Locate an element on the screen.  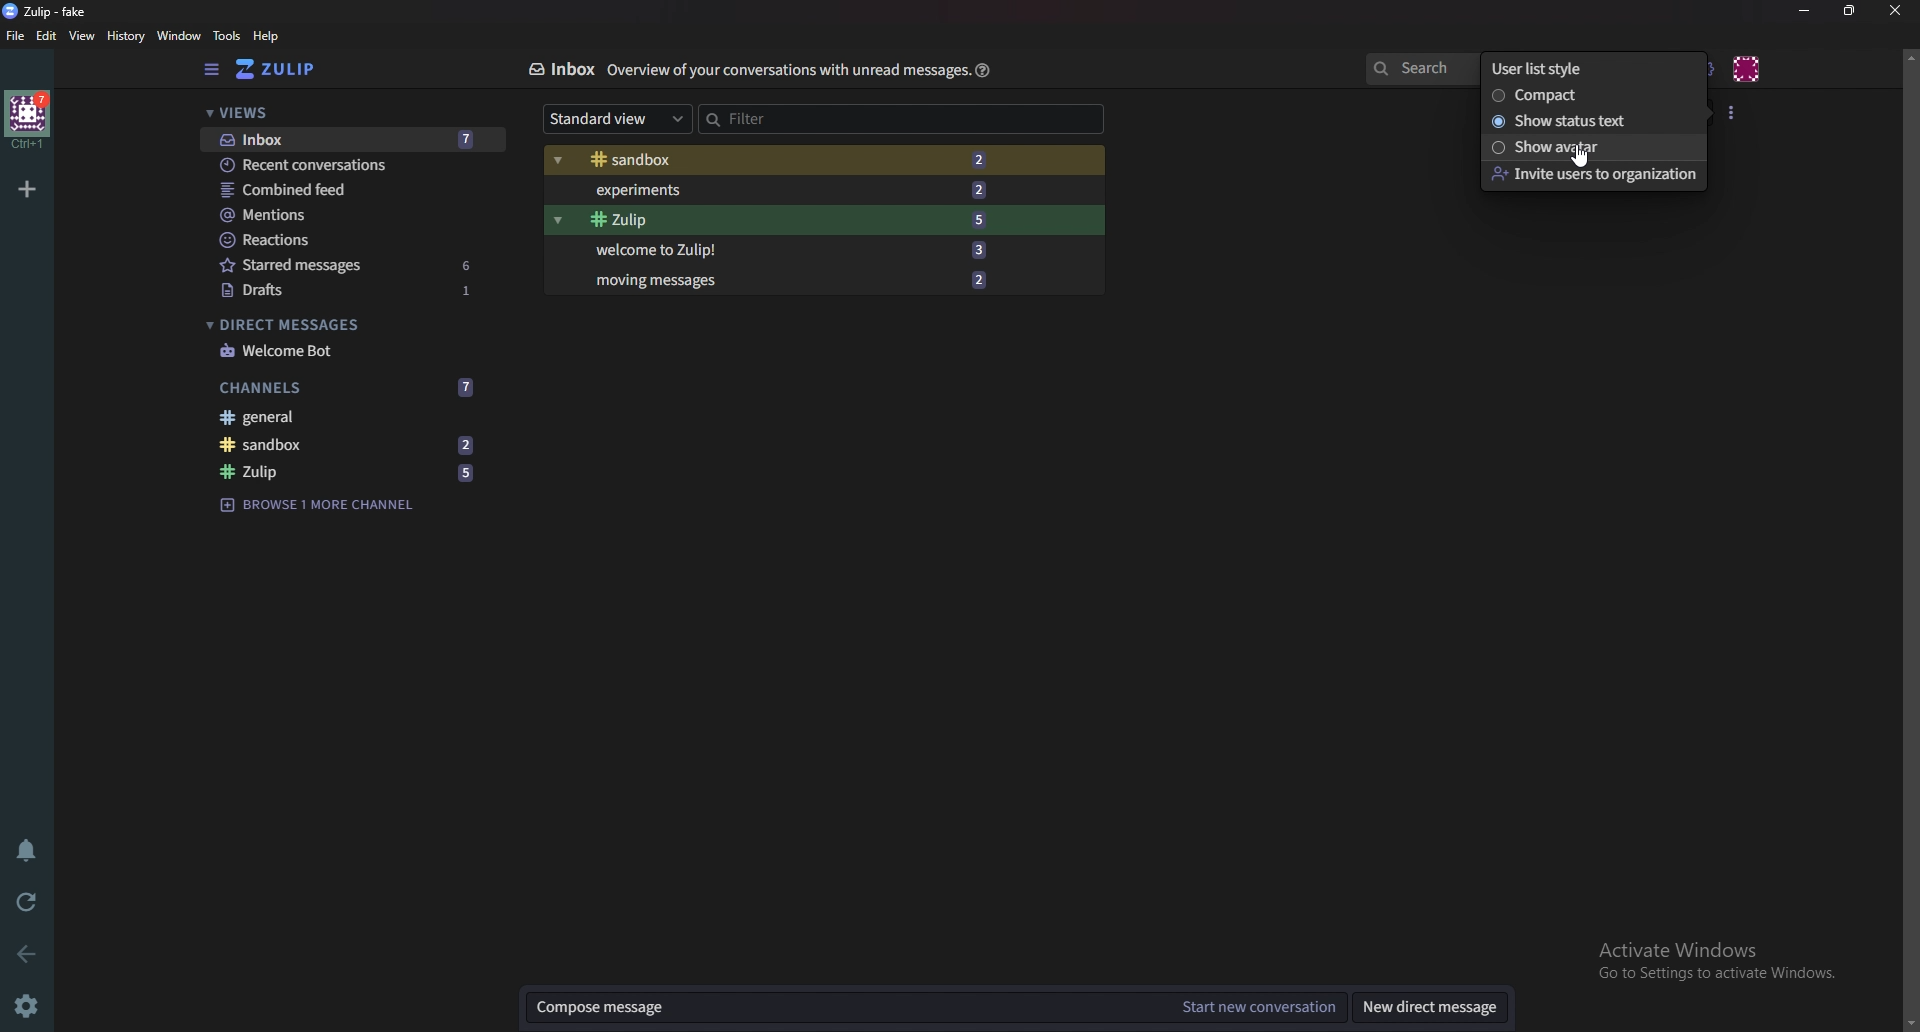
back is located at coordinates (28, 952).